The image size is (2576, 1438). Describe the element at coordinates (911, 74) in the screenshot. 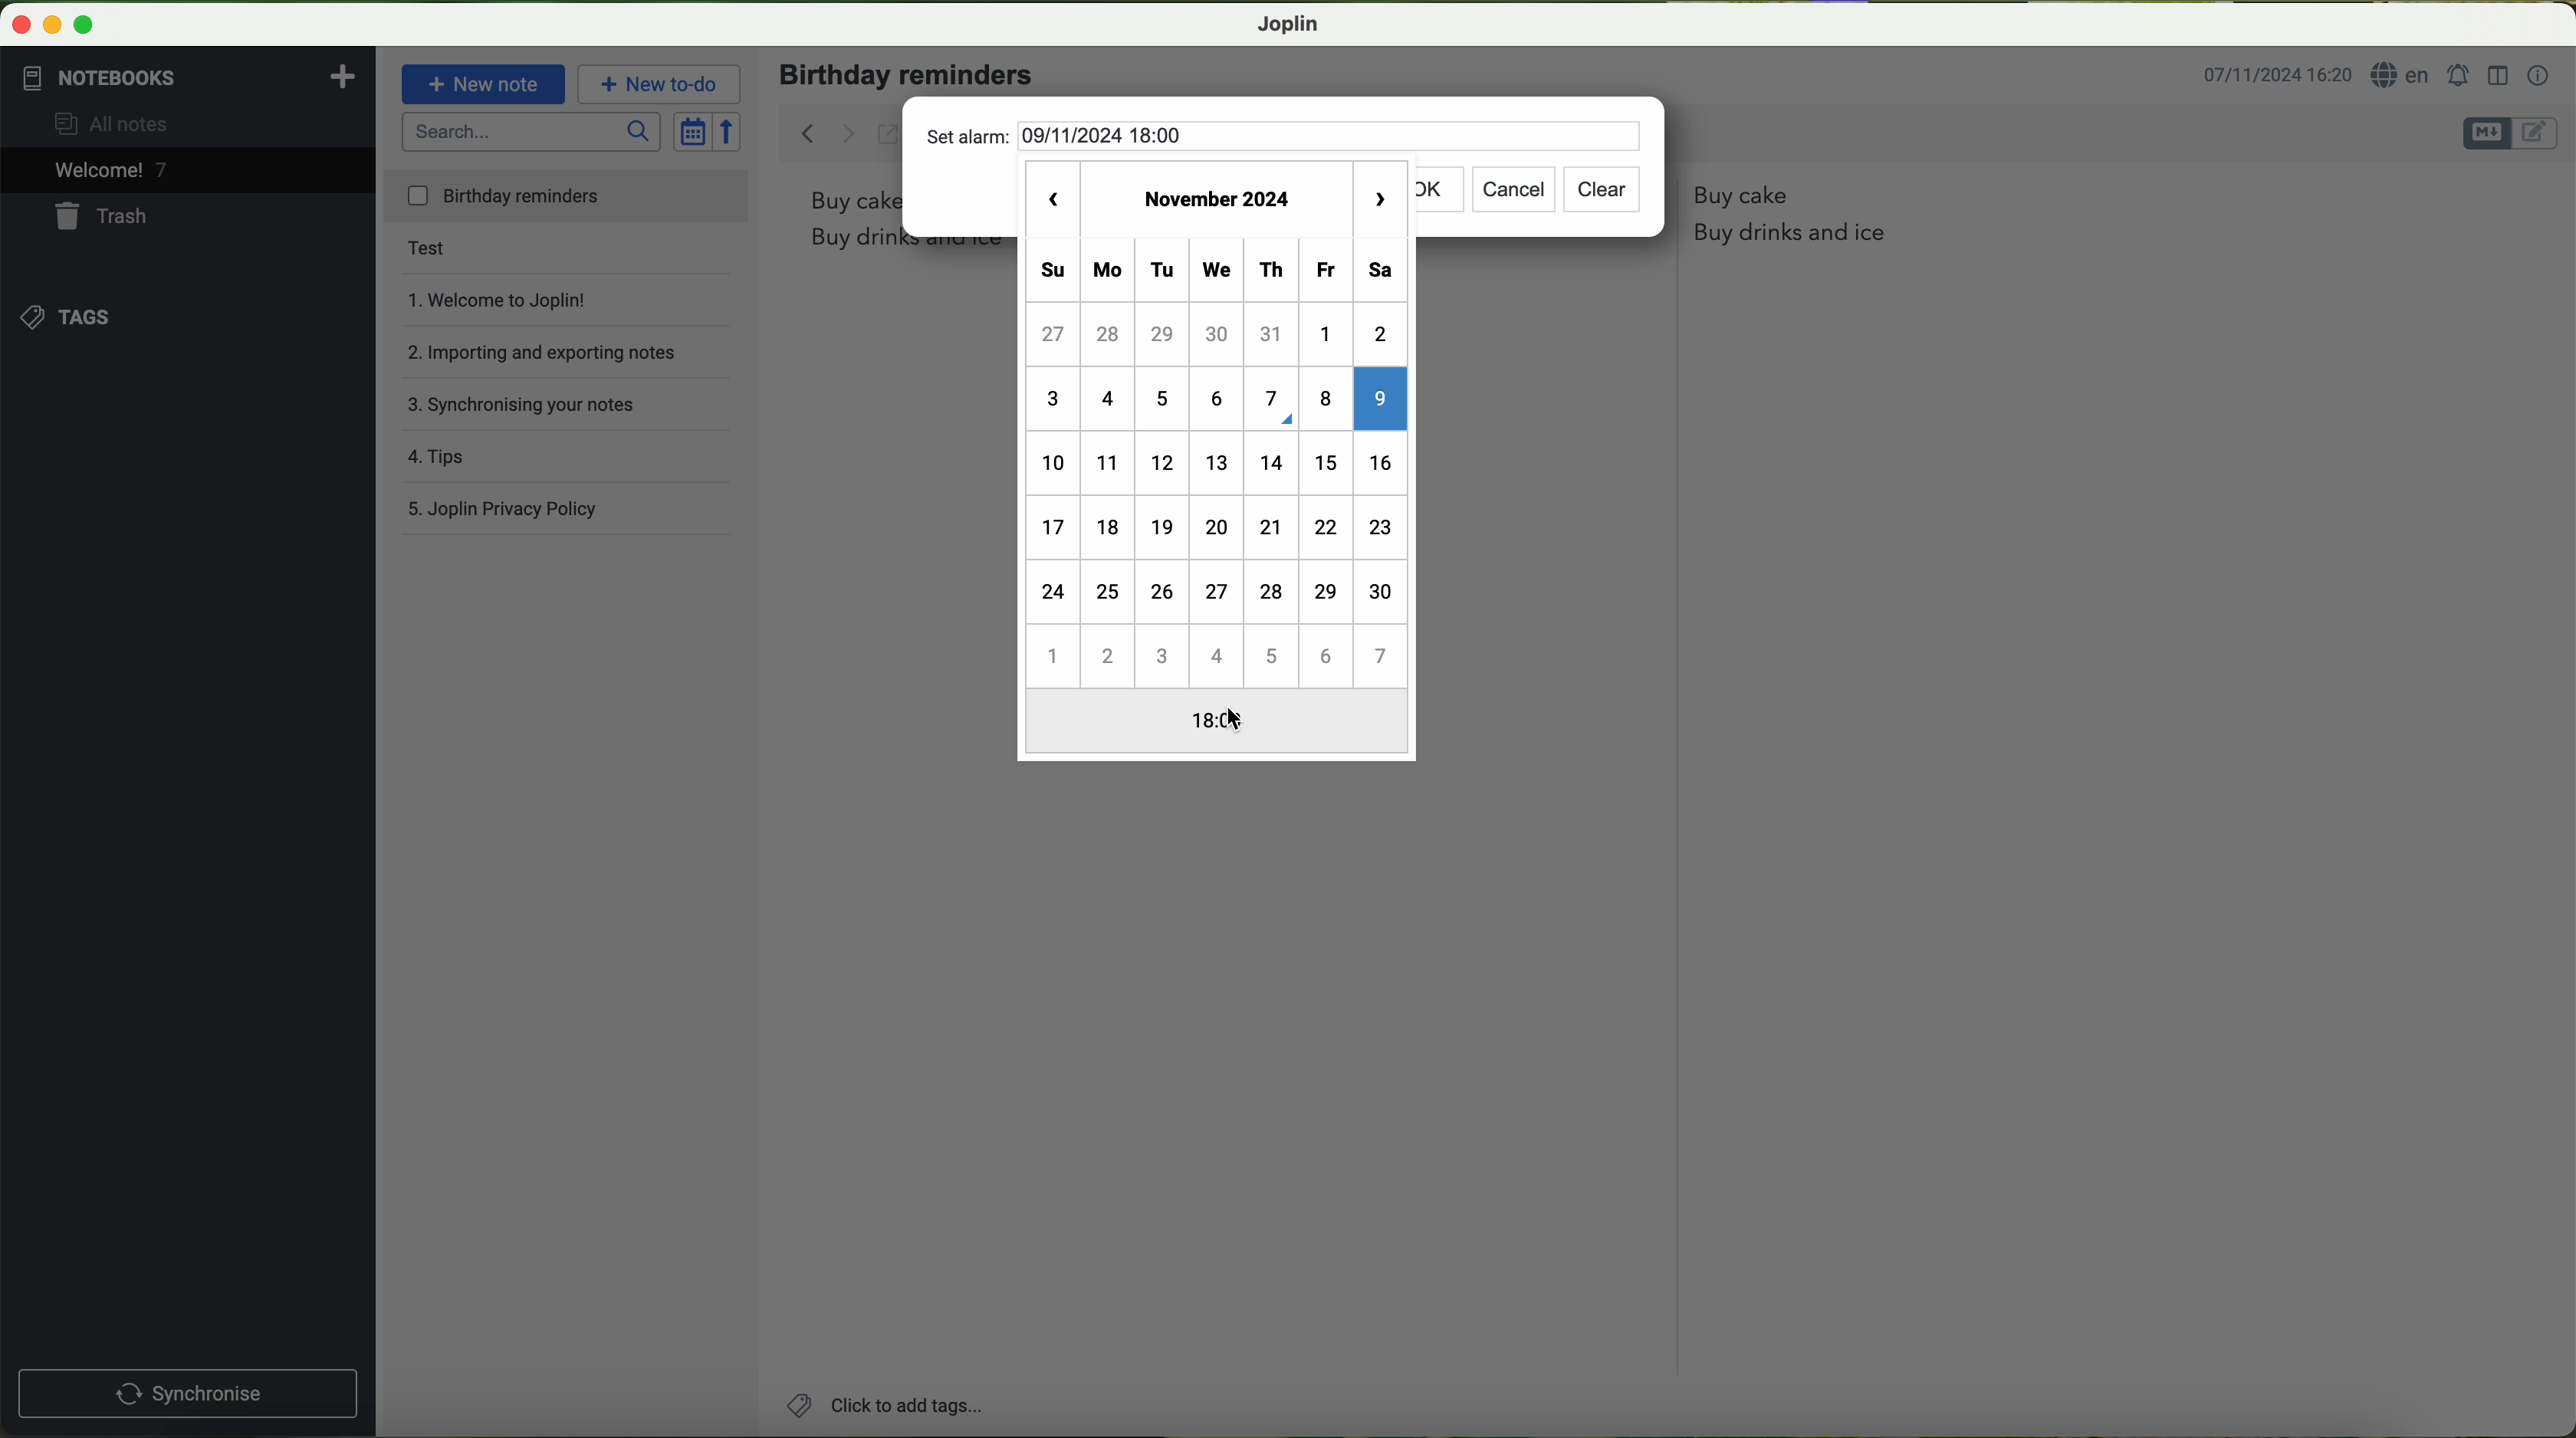

I see `birthday reminders` at that location.